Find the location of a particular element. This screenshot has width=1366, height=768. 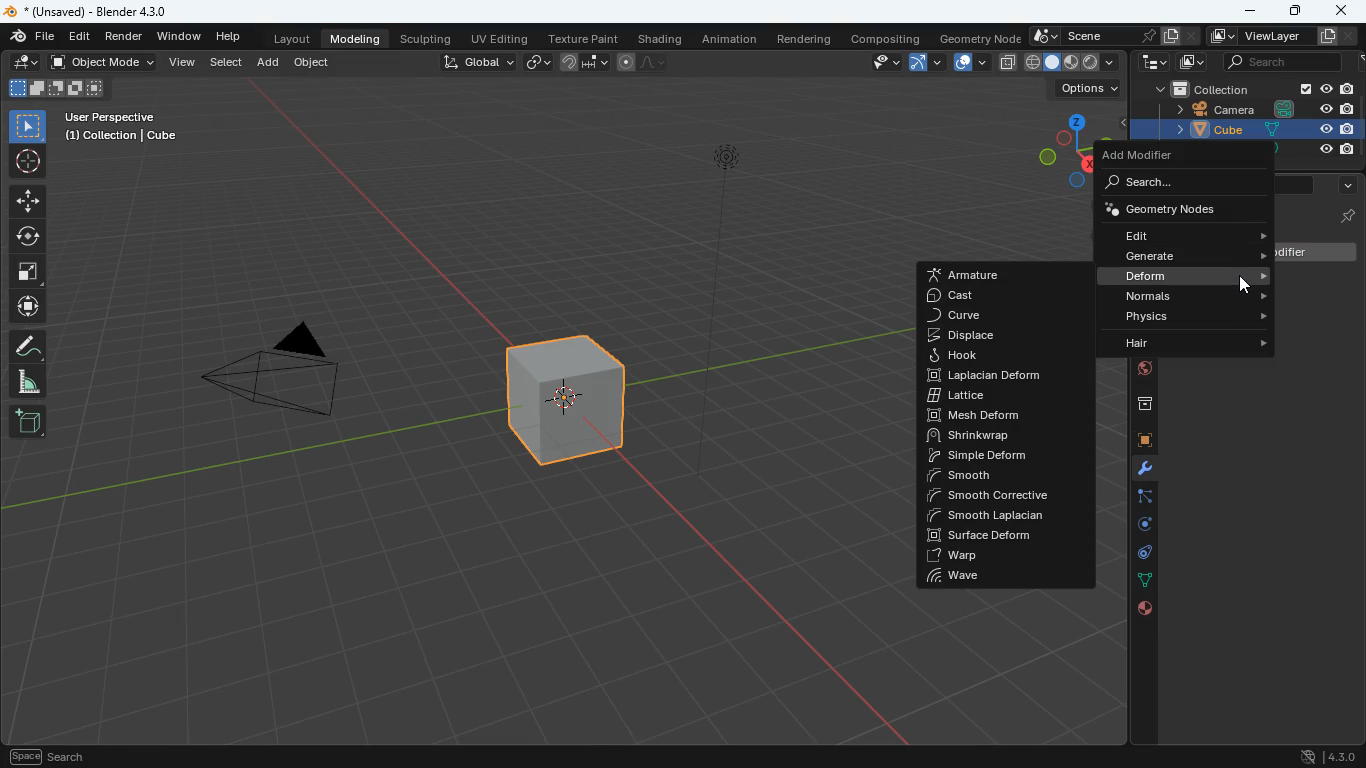

image size is located at coordinates (55, 87).